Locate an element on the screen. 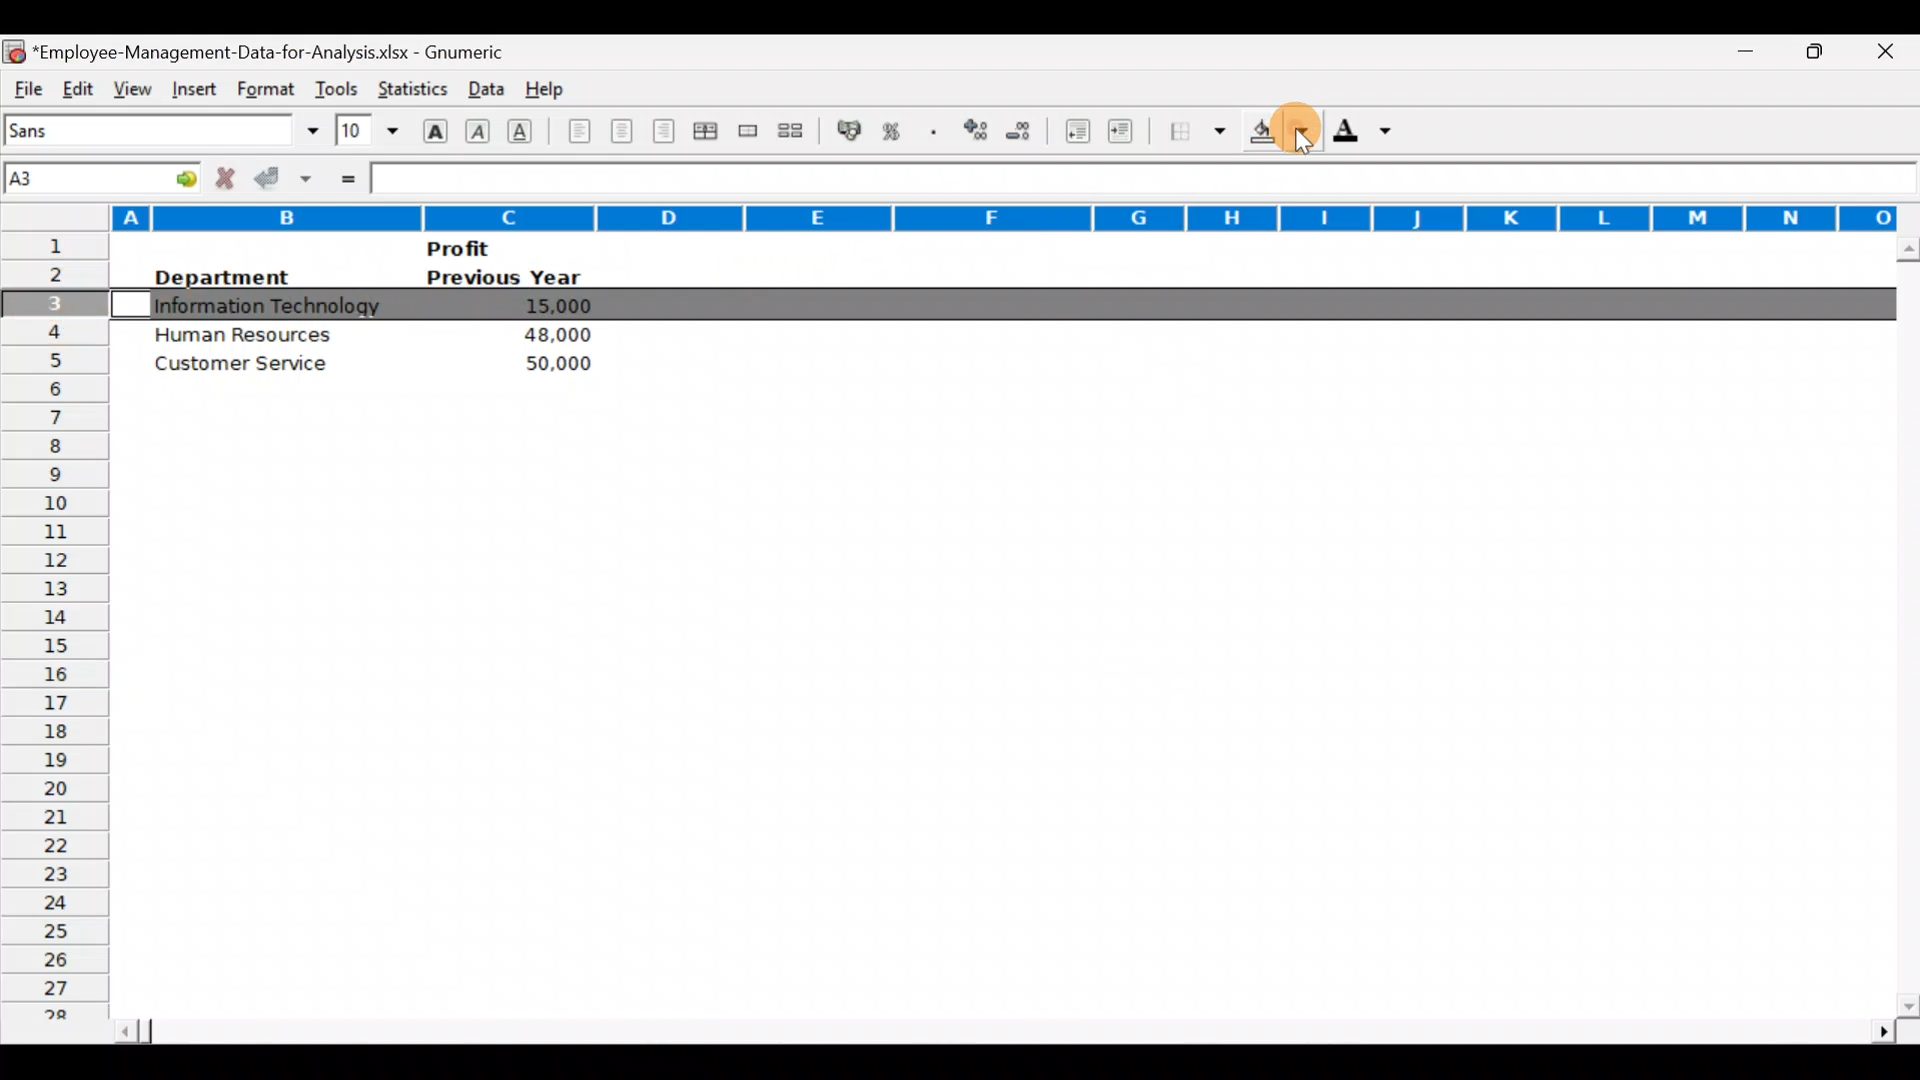 Image resolution: width=1920 pixels, height=1080 pixels. Format selection as accounting is located at coordinates (850, 128).